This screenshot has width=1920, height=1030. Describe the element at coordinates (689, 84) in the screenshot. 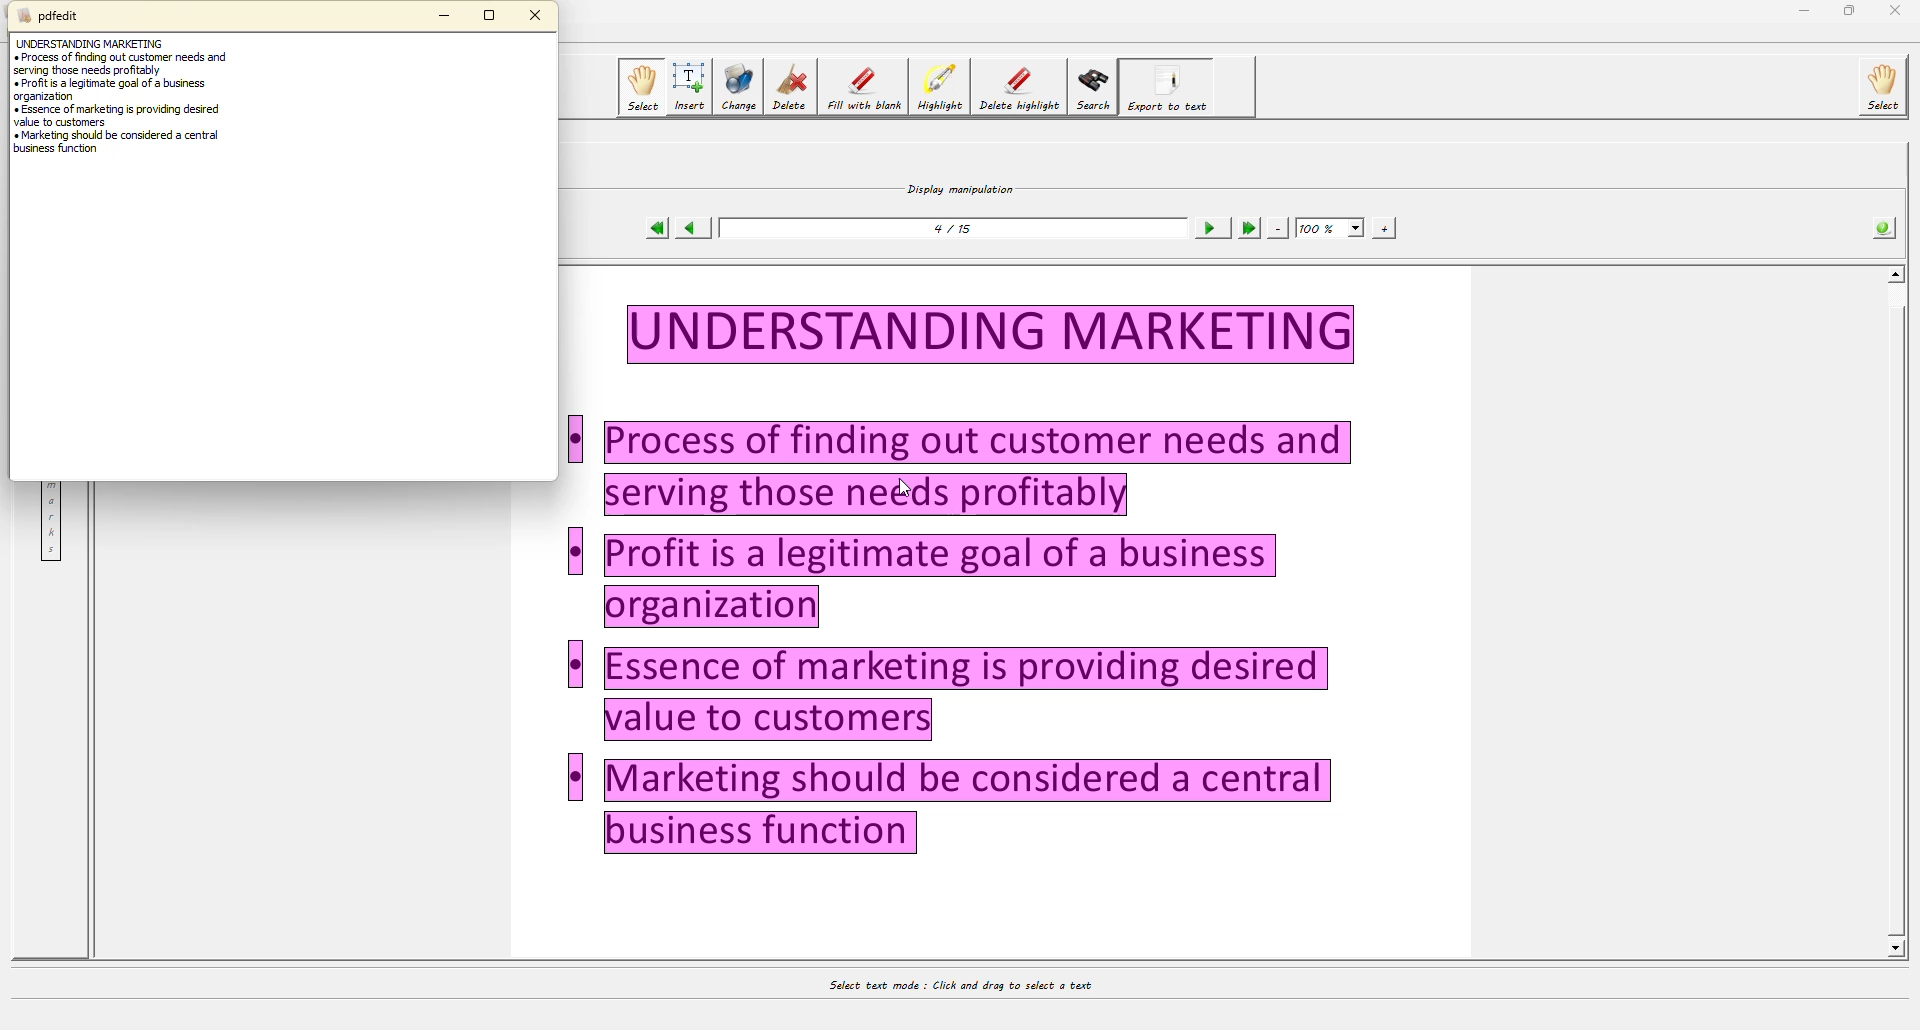

I see `isert` at that location.